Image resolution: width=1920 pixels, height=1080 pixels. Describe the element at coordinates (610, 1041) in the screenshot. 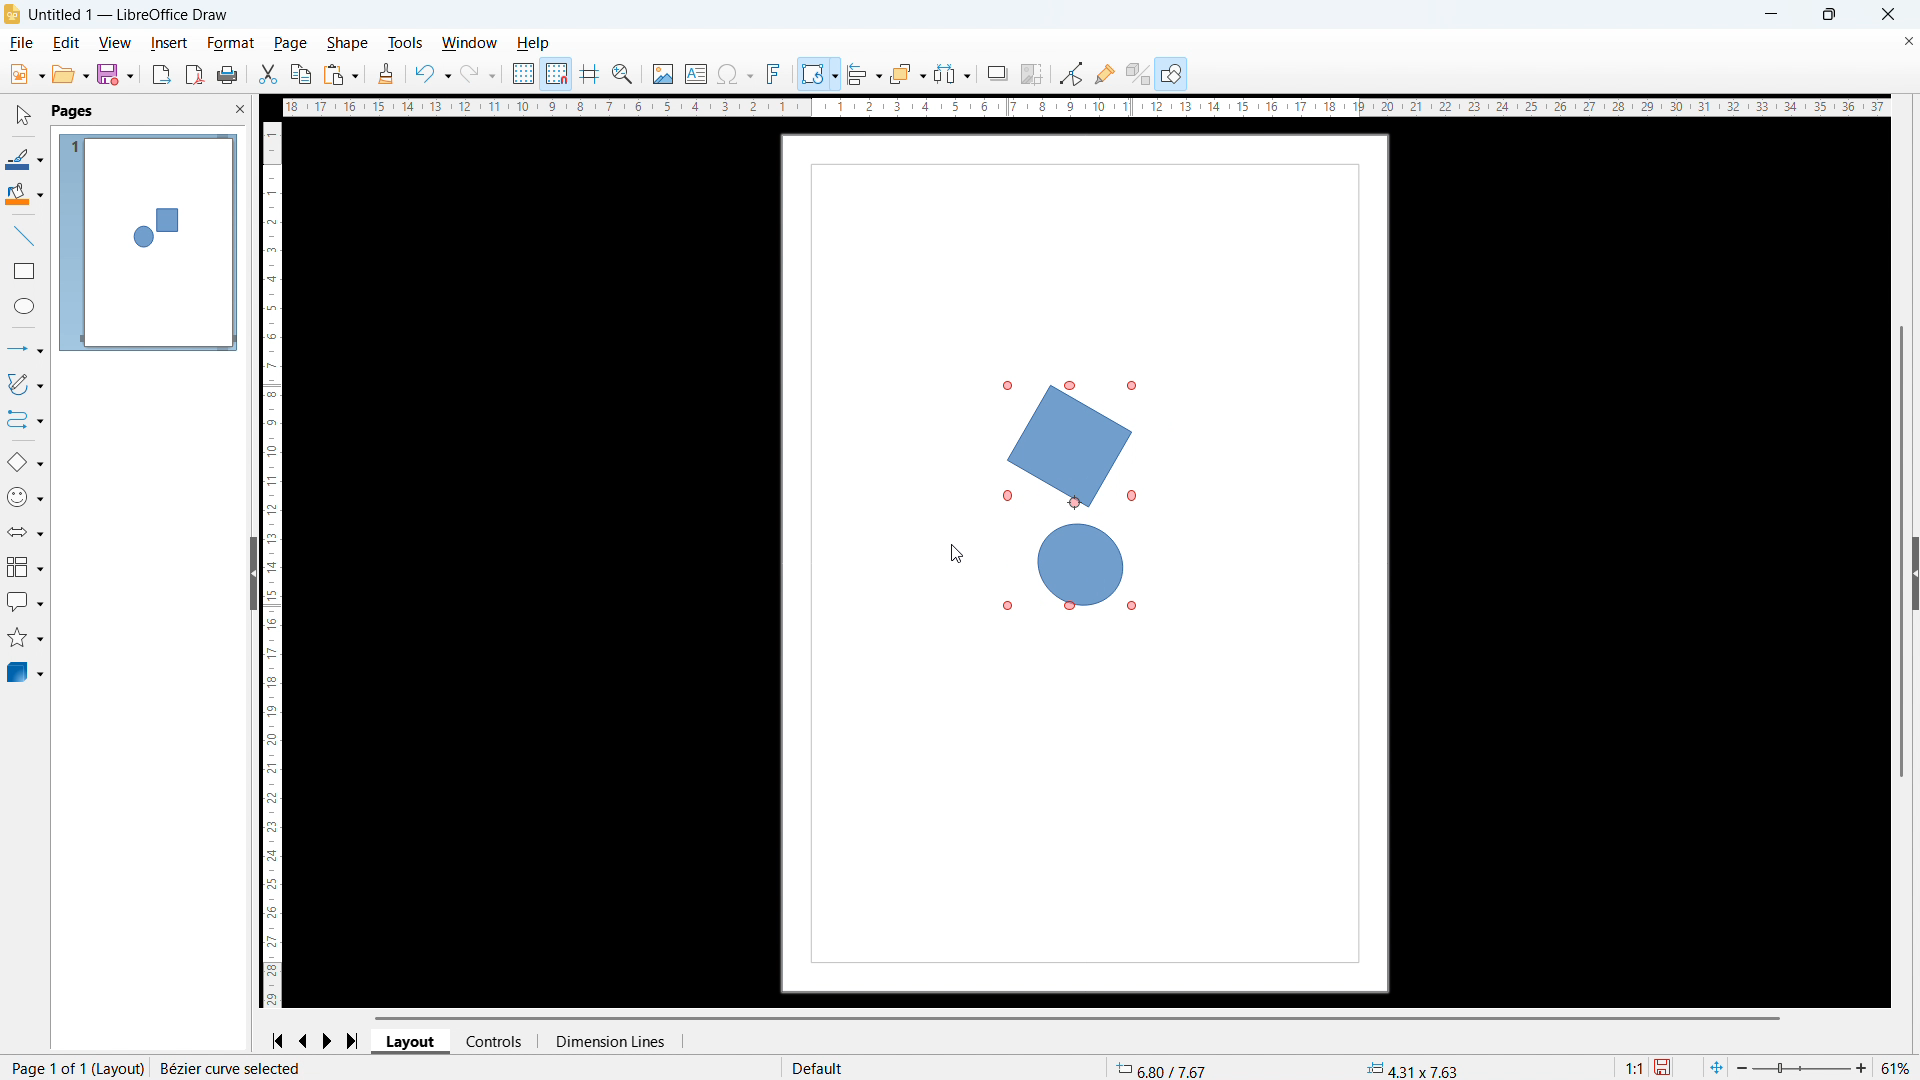

I see `Dimension lines ` at that location.